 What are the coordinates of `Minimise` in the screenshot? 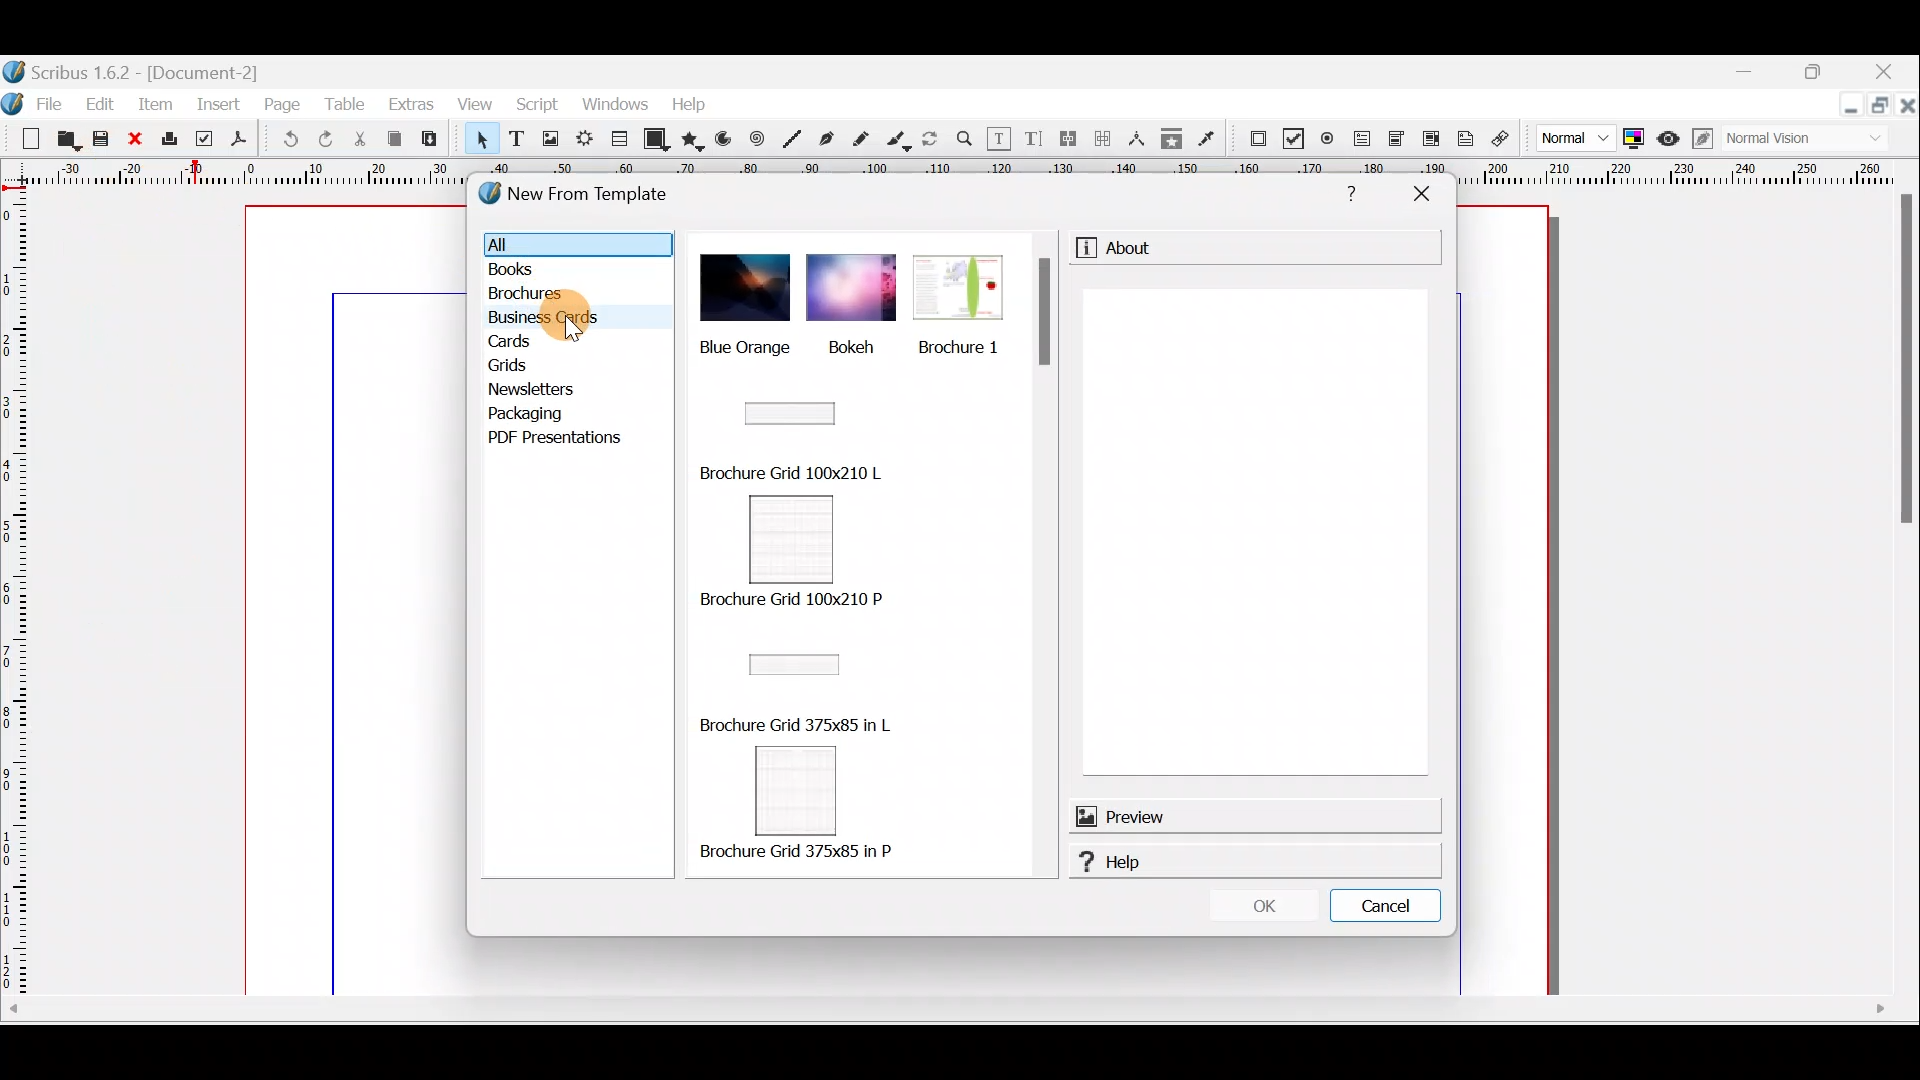 It's located at (1751, 76).